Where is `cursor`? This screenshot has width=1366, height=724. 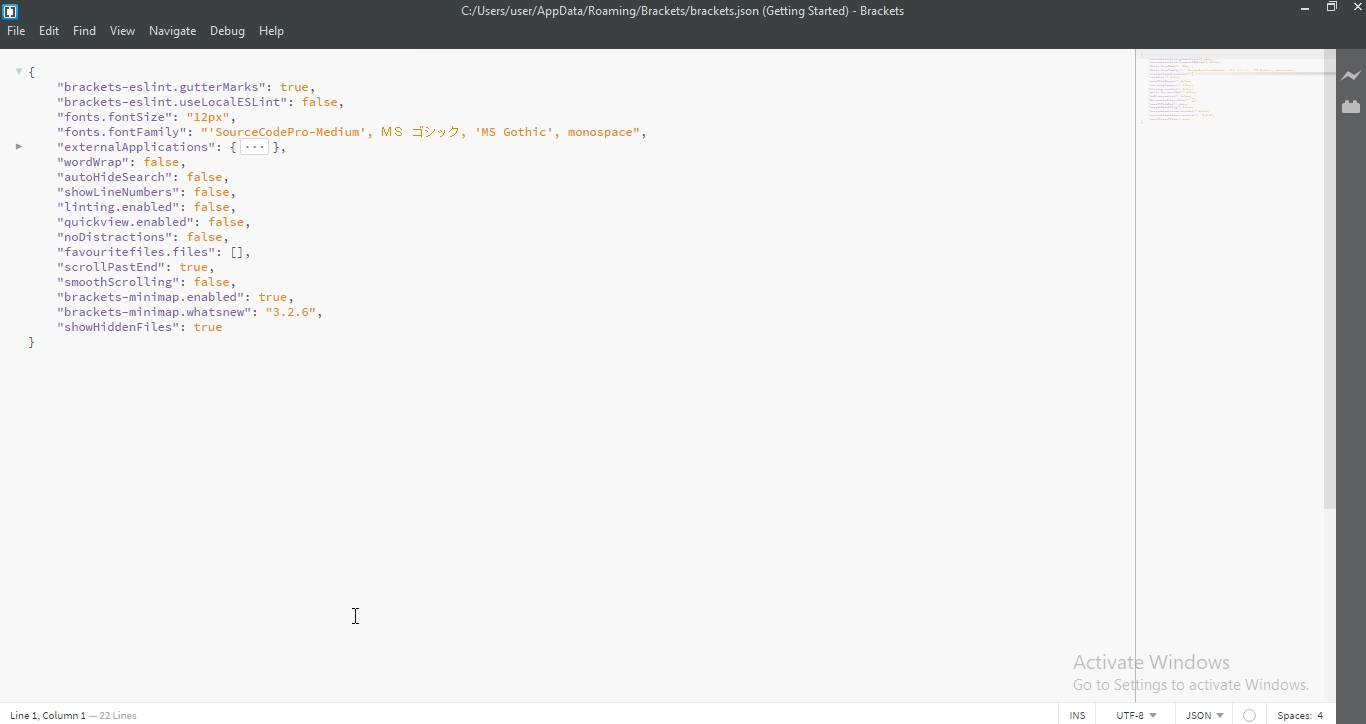
cursor is located at coordinates (361, 617).